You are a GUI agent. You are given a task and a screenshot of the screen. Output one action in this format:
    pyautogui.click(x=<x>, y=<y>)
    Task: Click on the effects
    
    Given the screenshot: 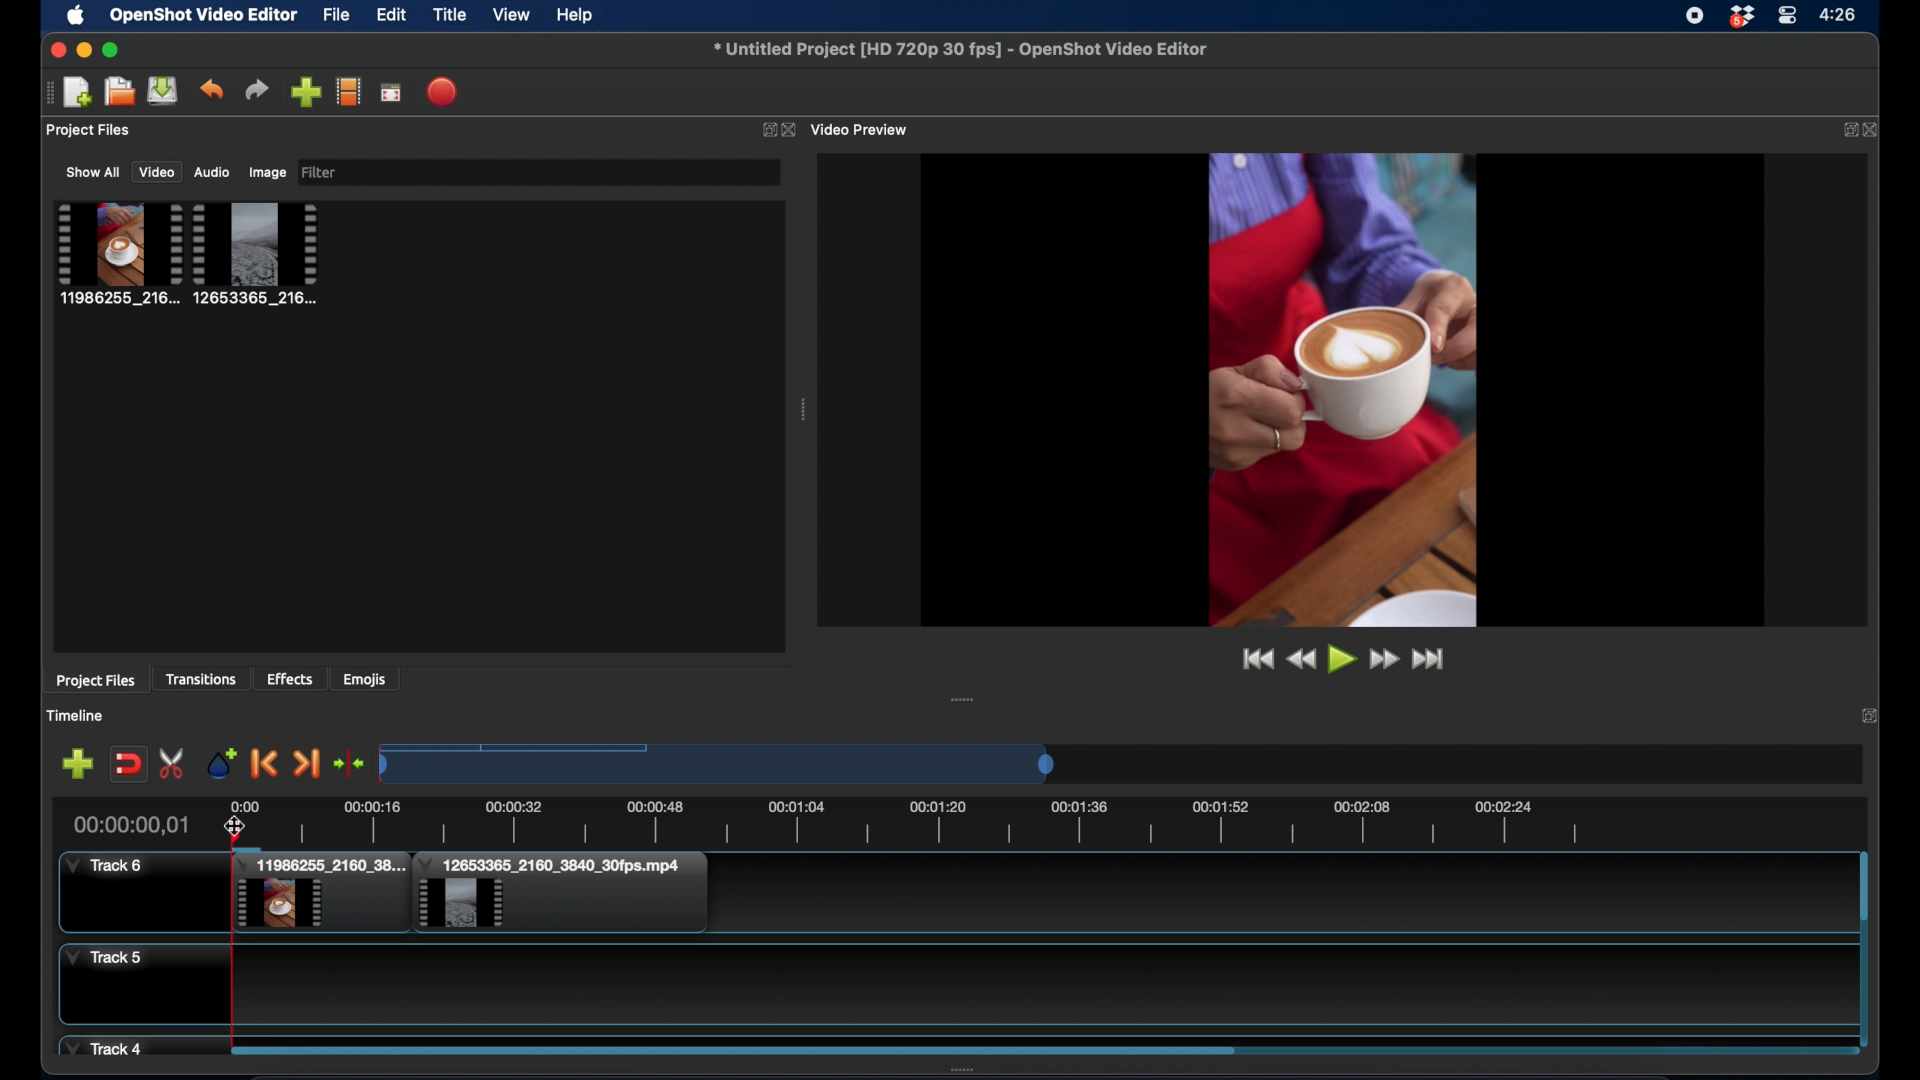 What is the action you would take?
    pyautogui.click(x=291, y=679)
    